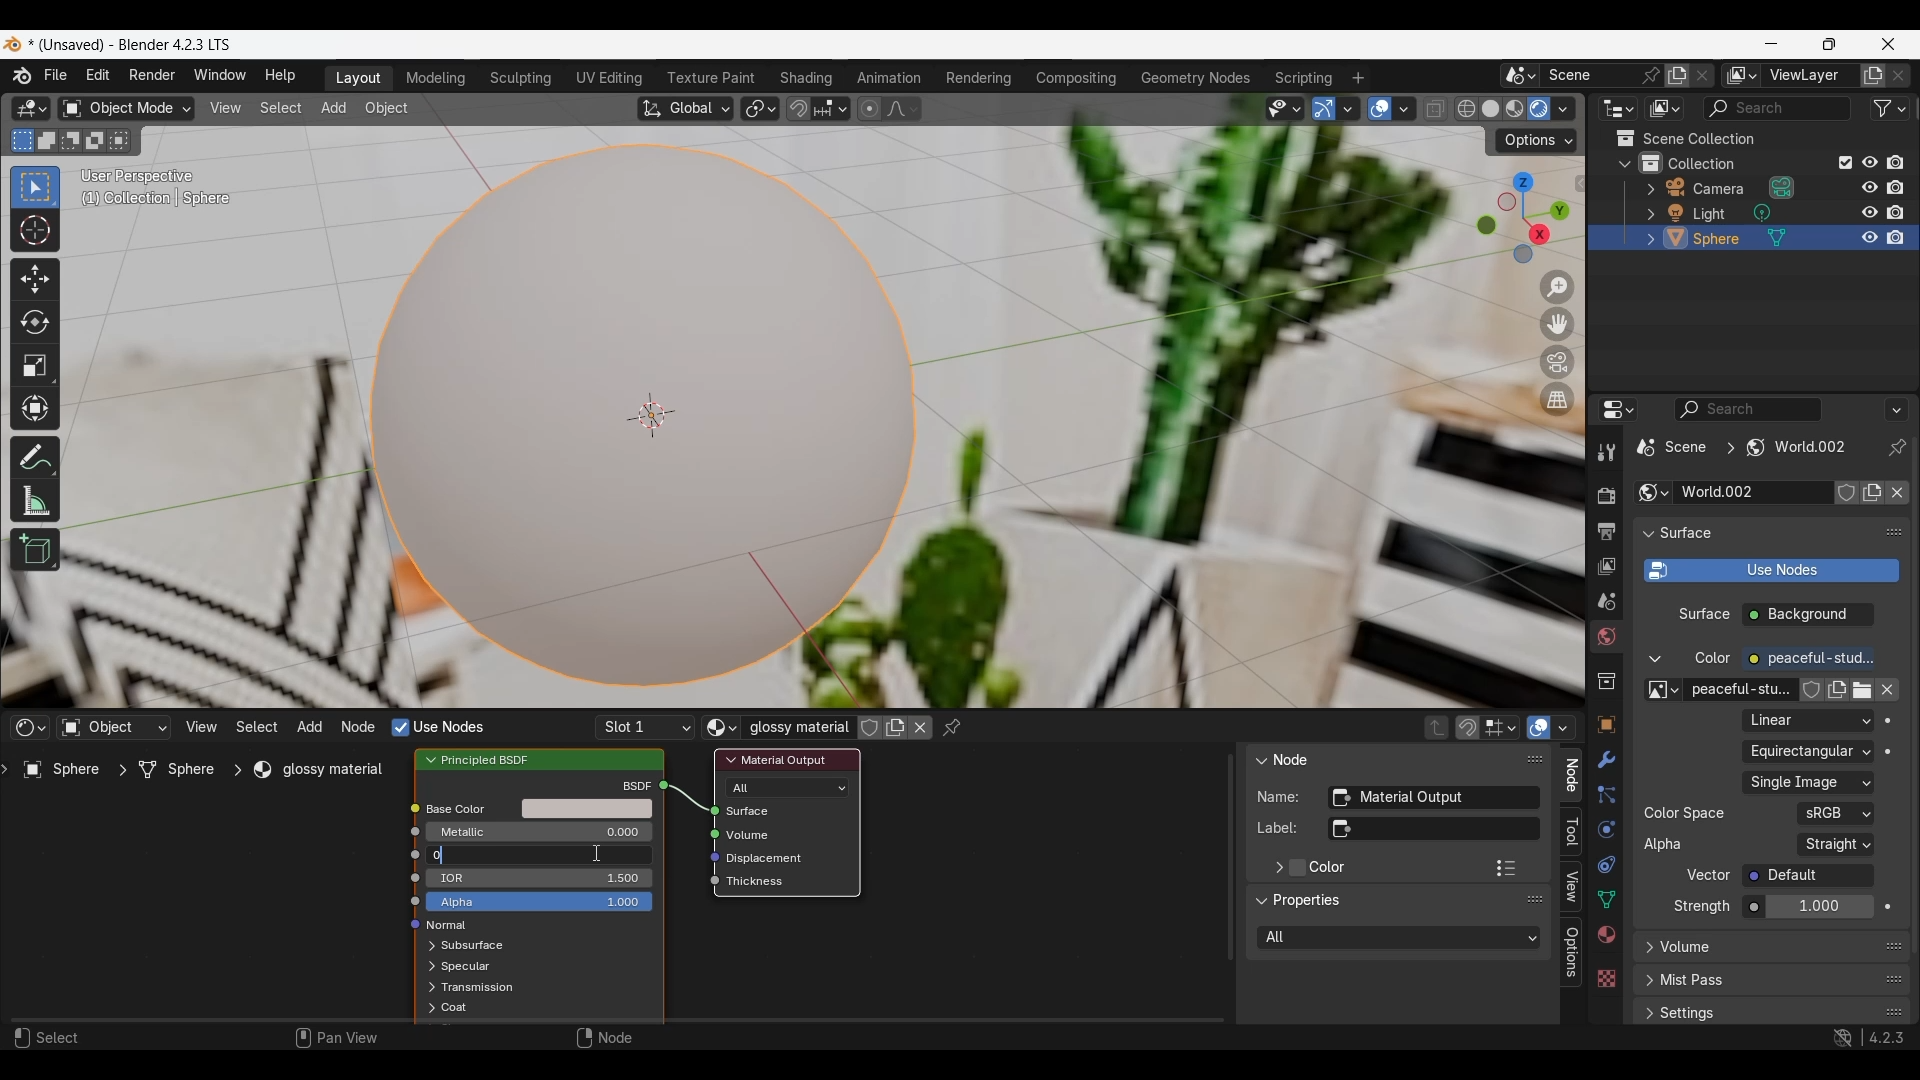  I want to click on Overlay options, so click(1404, 109).